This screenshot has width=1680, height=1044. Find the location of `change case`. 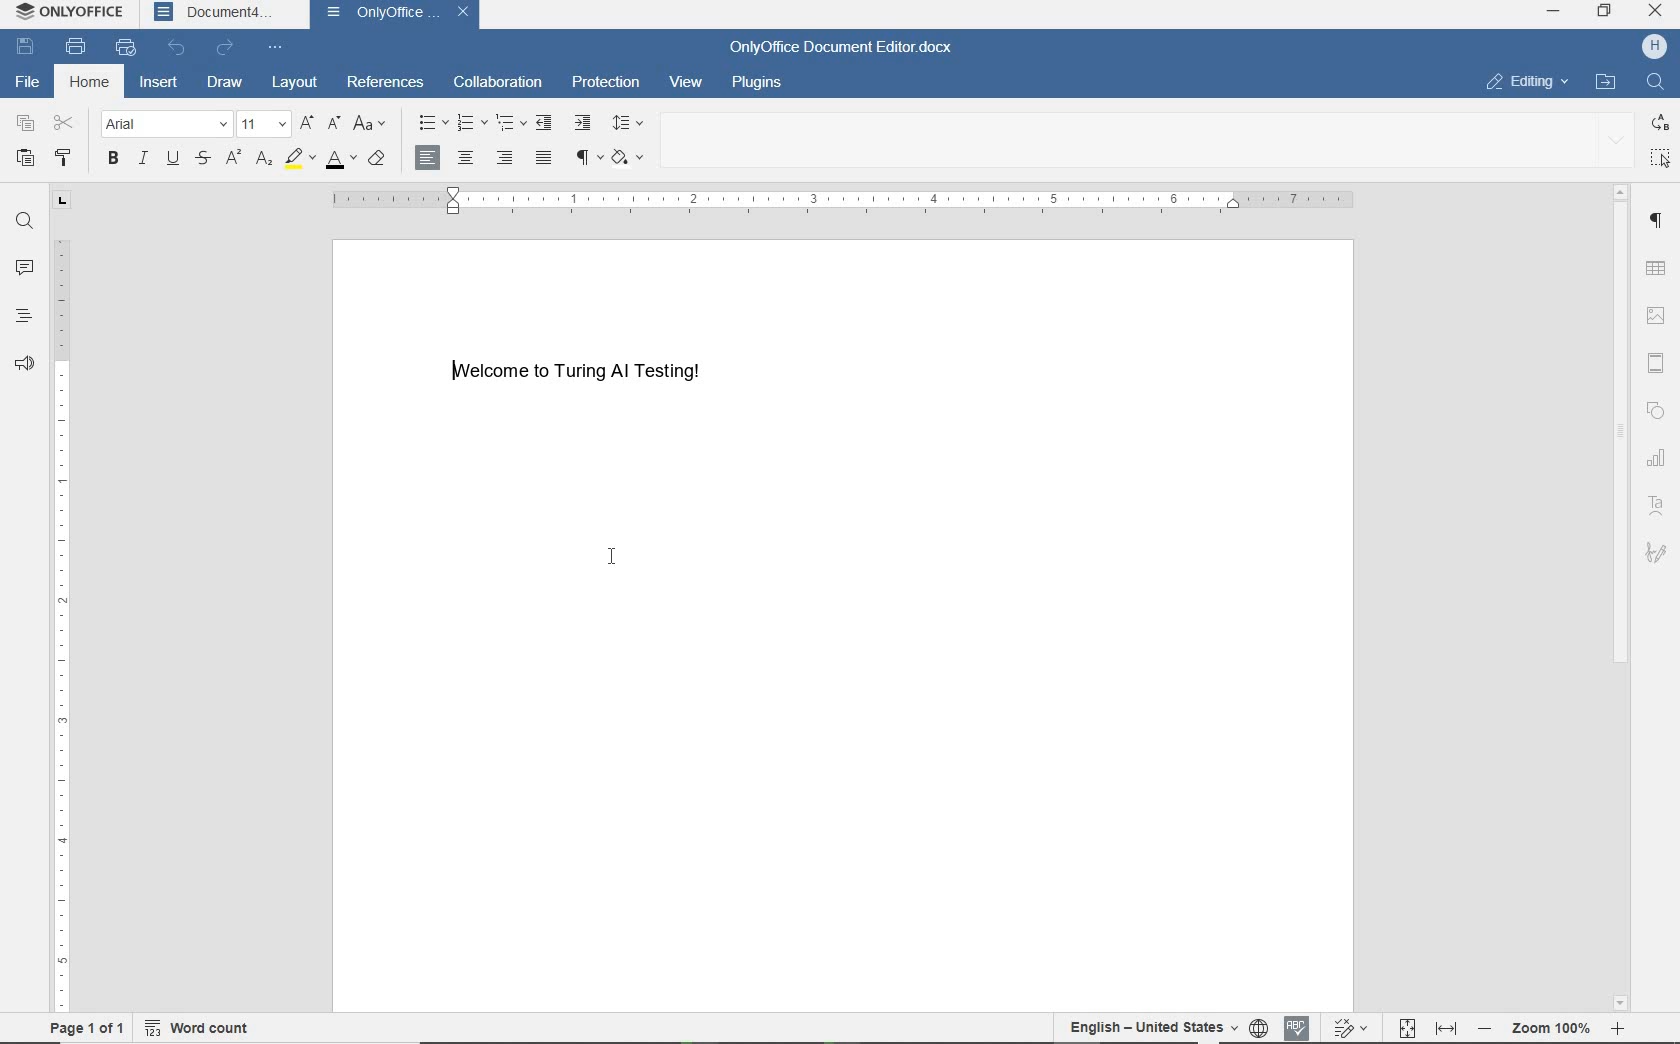

change case is located at coordinates (376, 124).